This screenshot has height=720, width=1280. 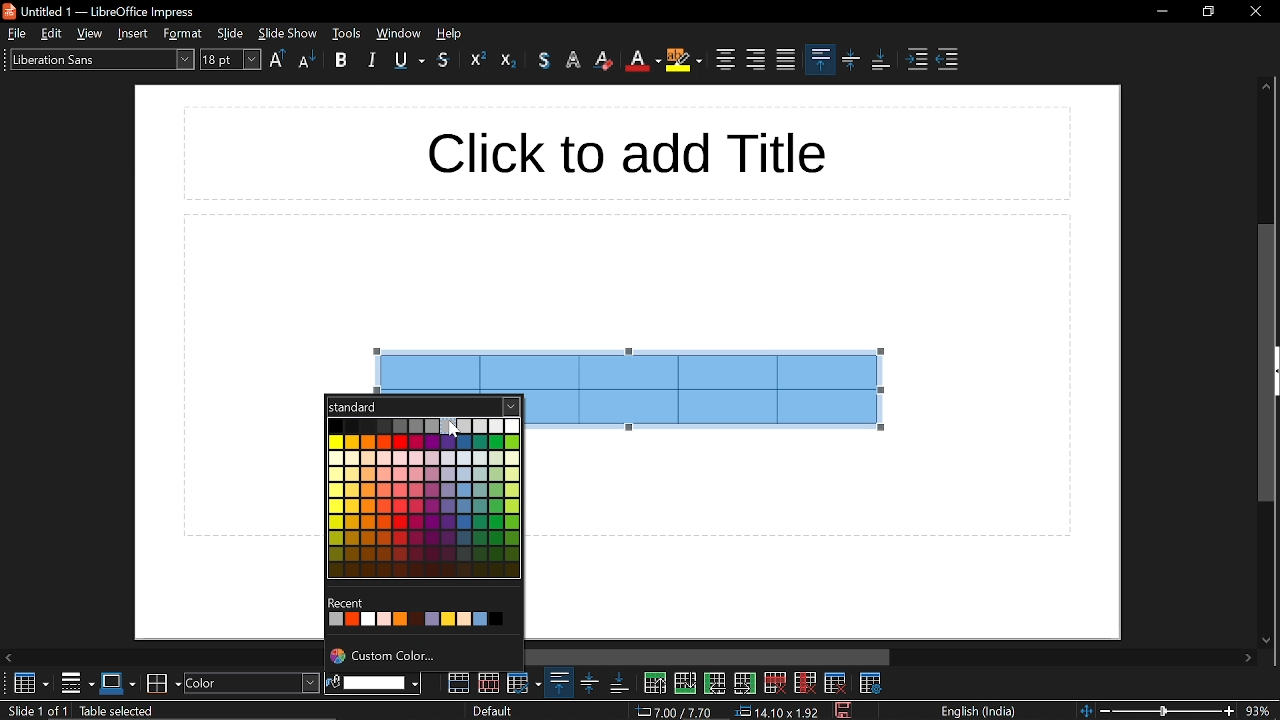 What do you see at coordinates (231, 59) in the screenshot?
I see `font size` at bounding box center [231, 59].